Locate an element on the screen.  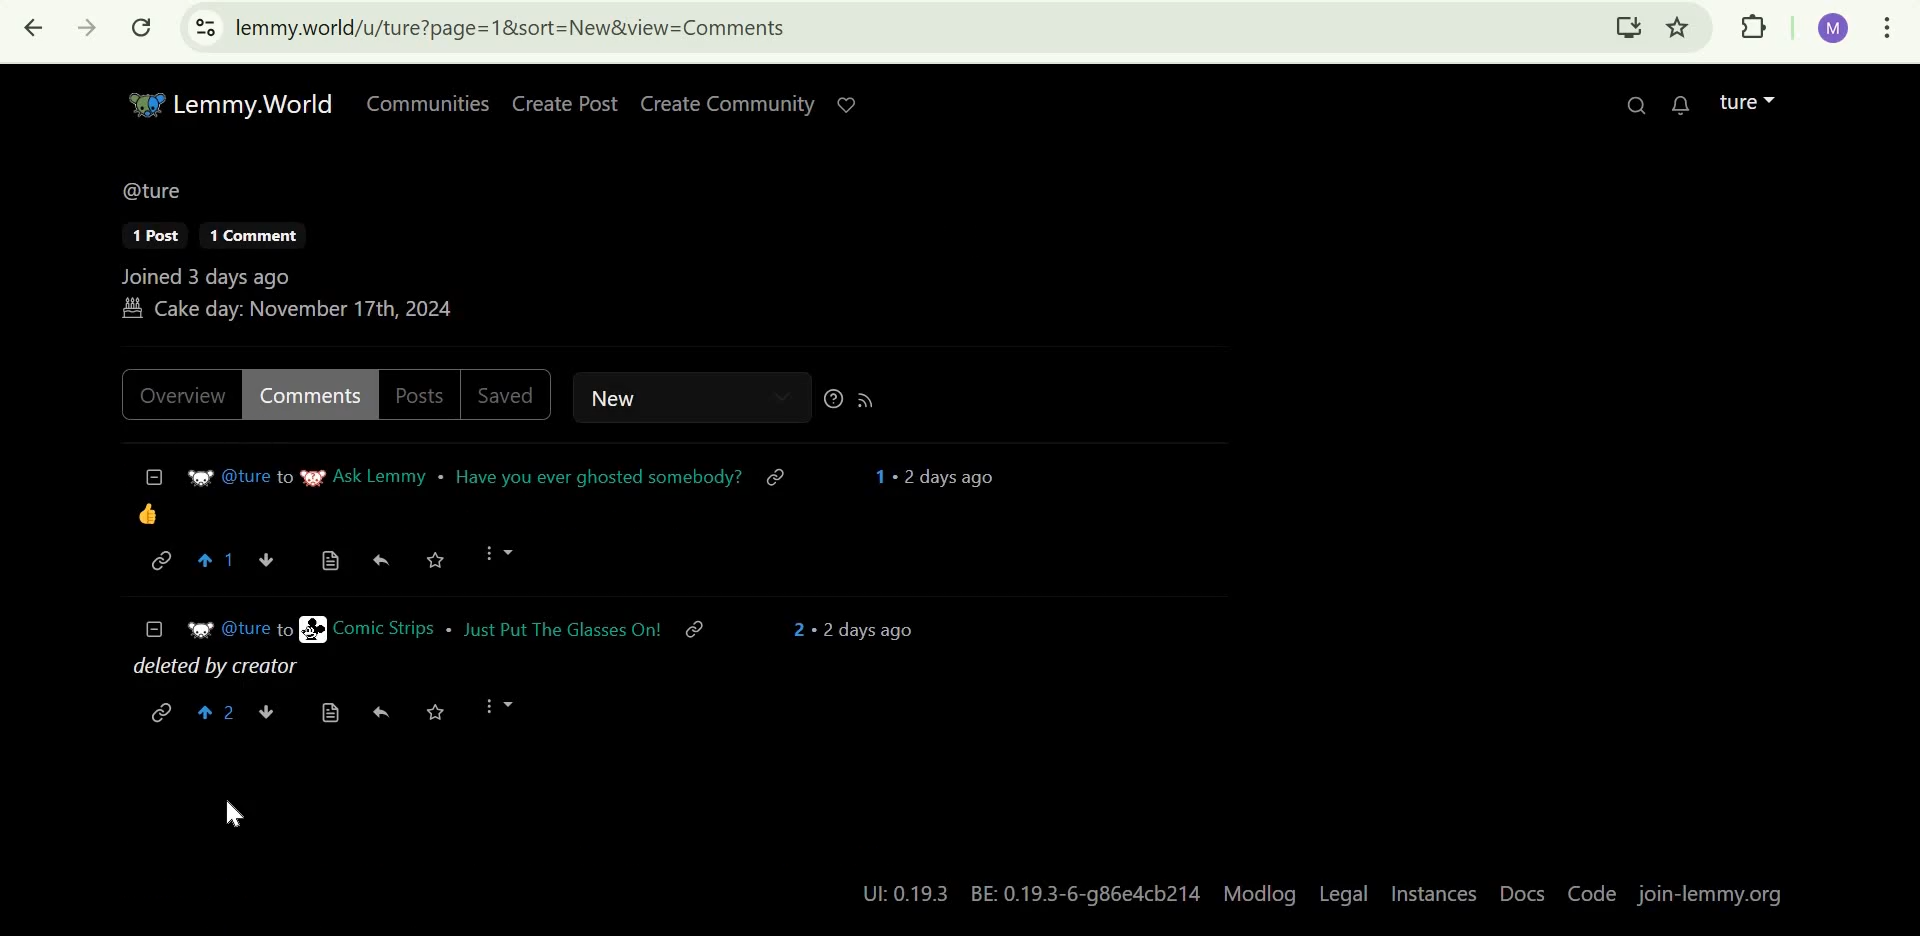
user id is located at coordinates (239, 629).